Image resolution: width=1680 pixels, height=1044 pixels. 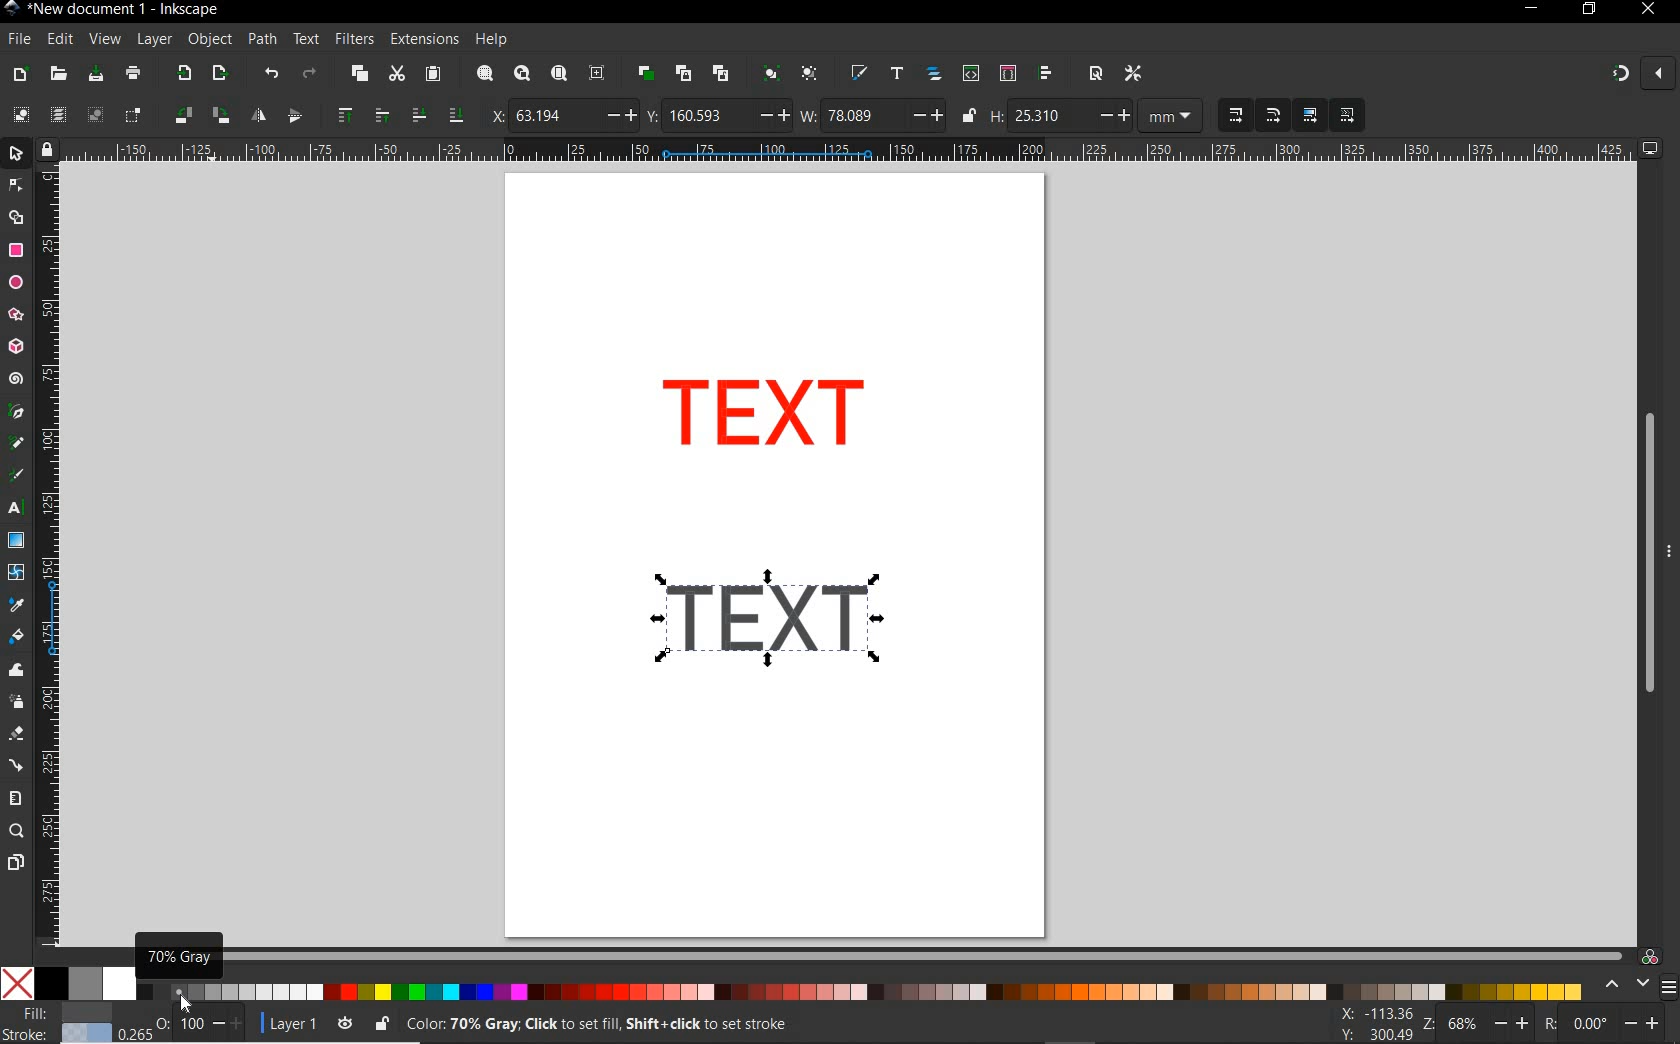 I want to click on Height of selection, so click(x=1060, y=115).